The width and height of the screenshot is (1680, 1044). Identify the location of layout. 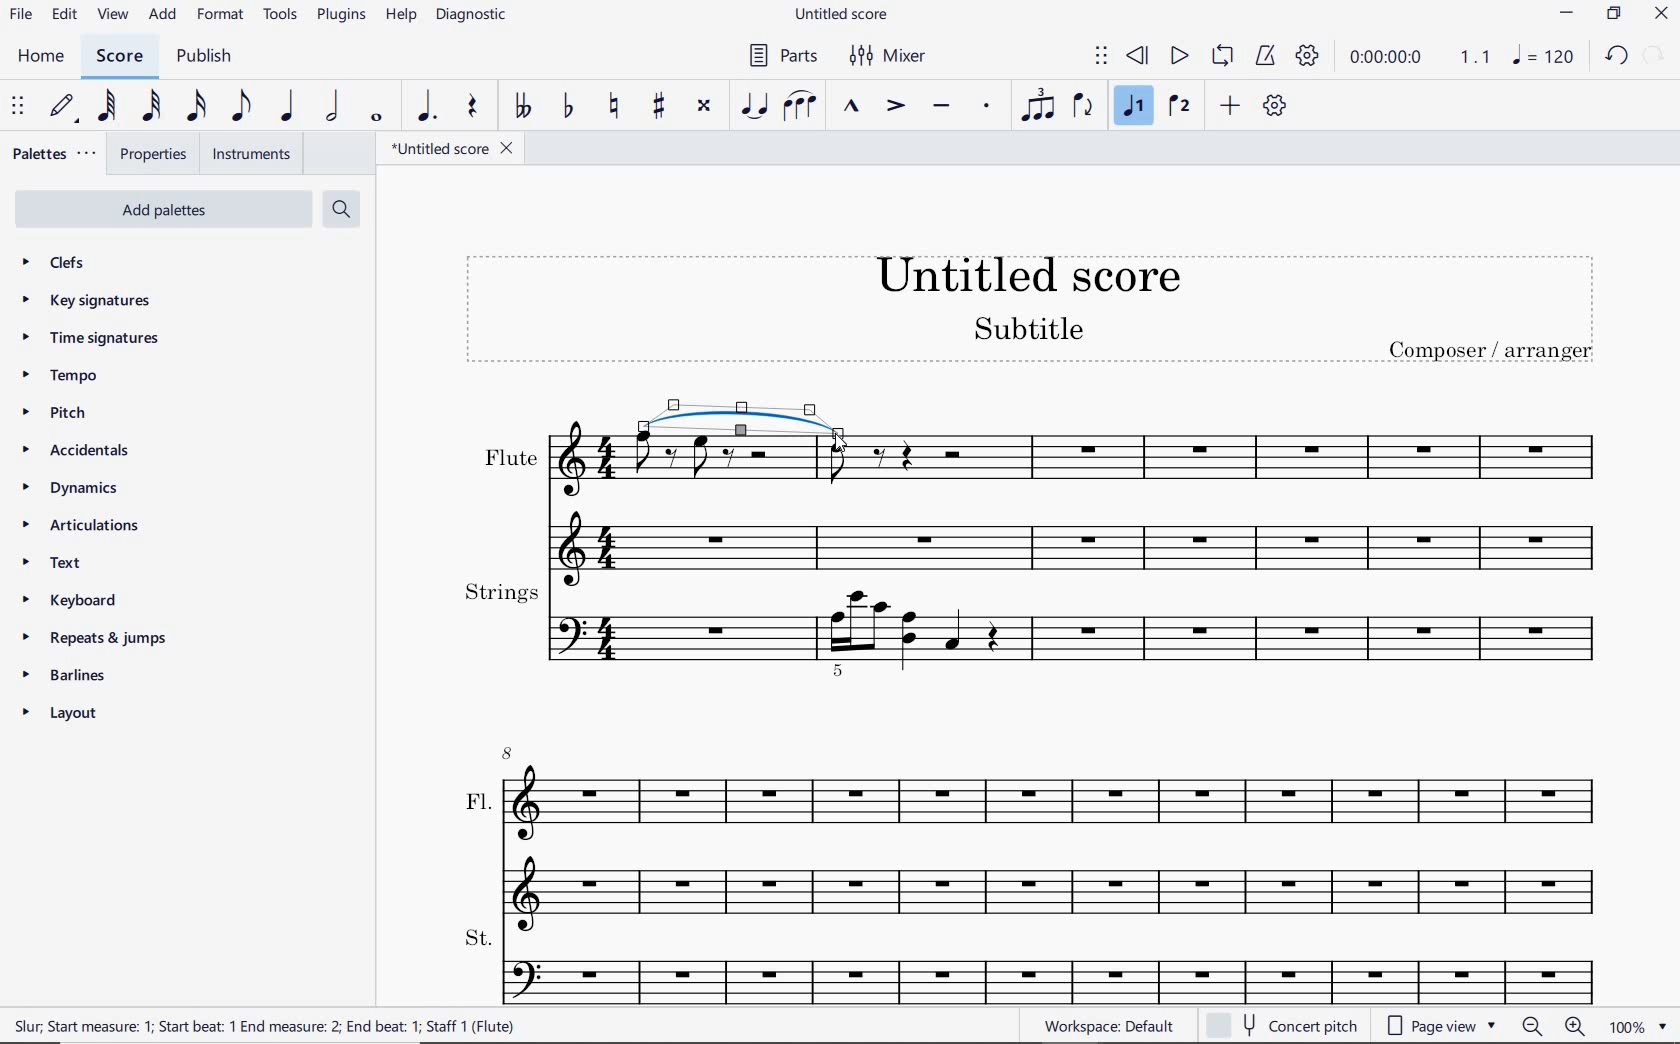
(61, 714).